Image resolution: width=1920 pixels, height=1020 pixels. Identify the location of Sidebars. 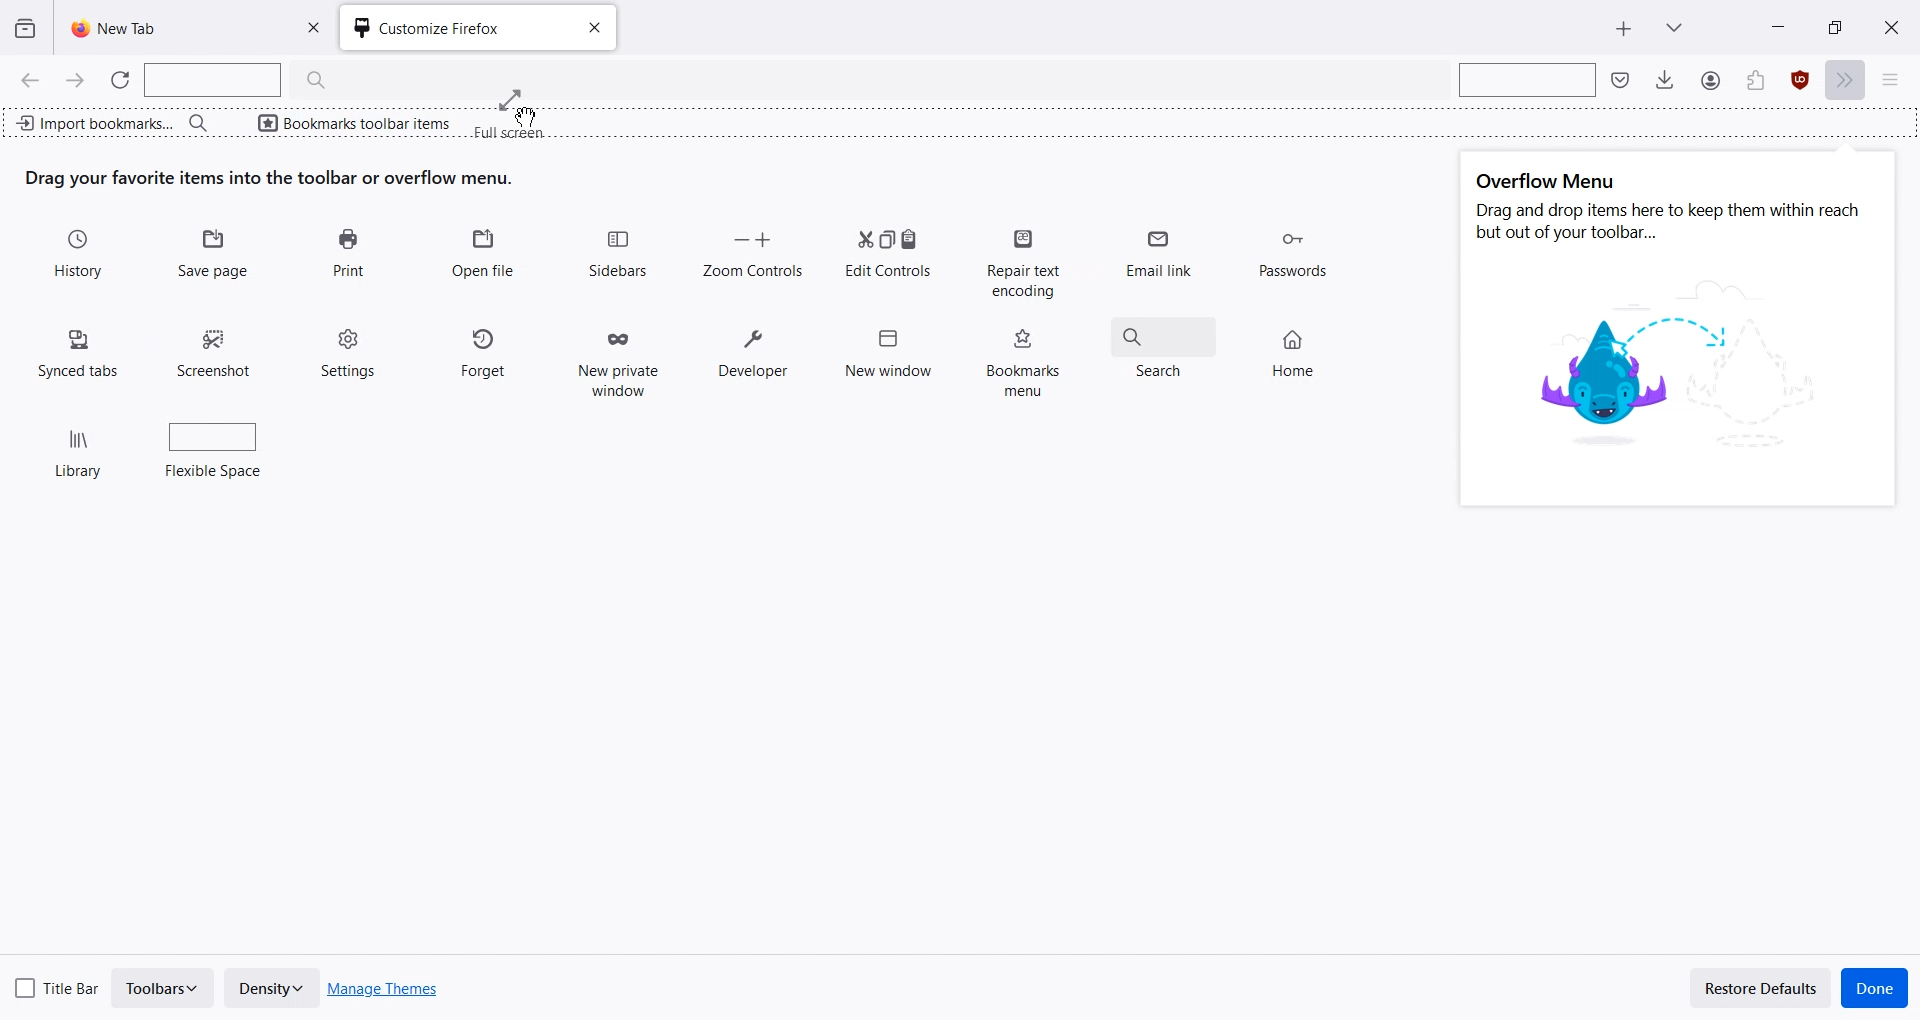
(620, 254).